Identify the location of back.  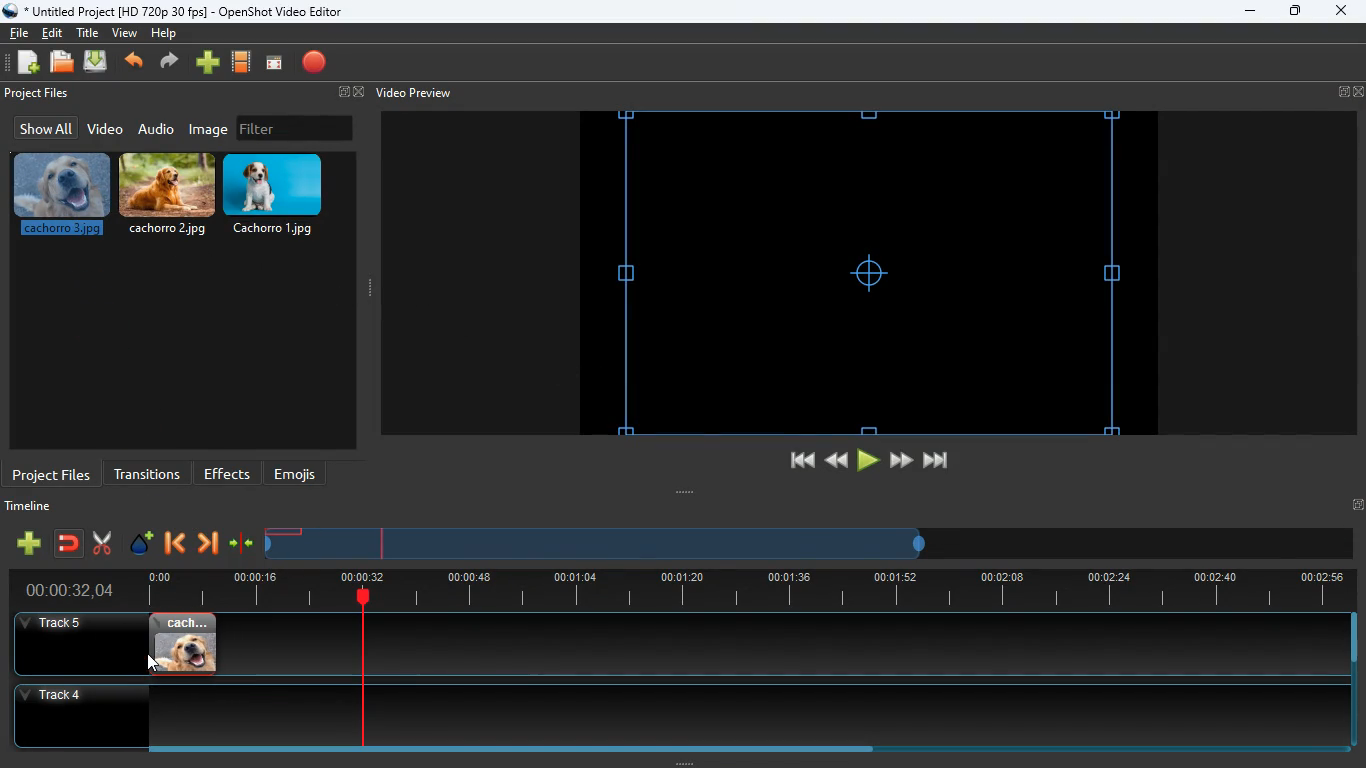
(136, 63).